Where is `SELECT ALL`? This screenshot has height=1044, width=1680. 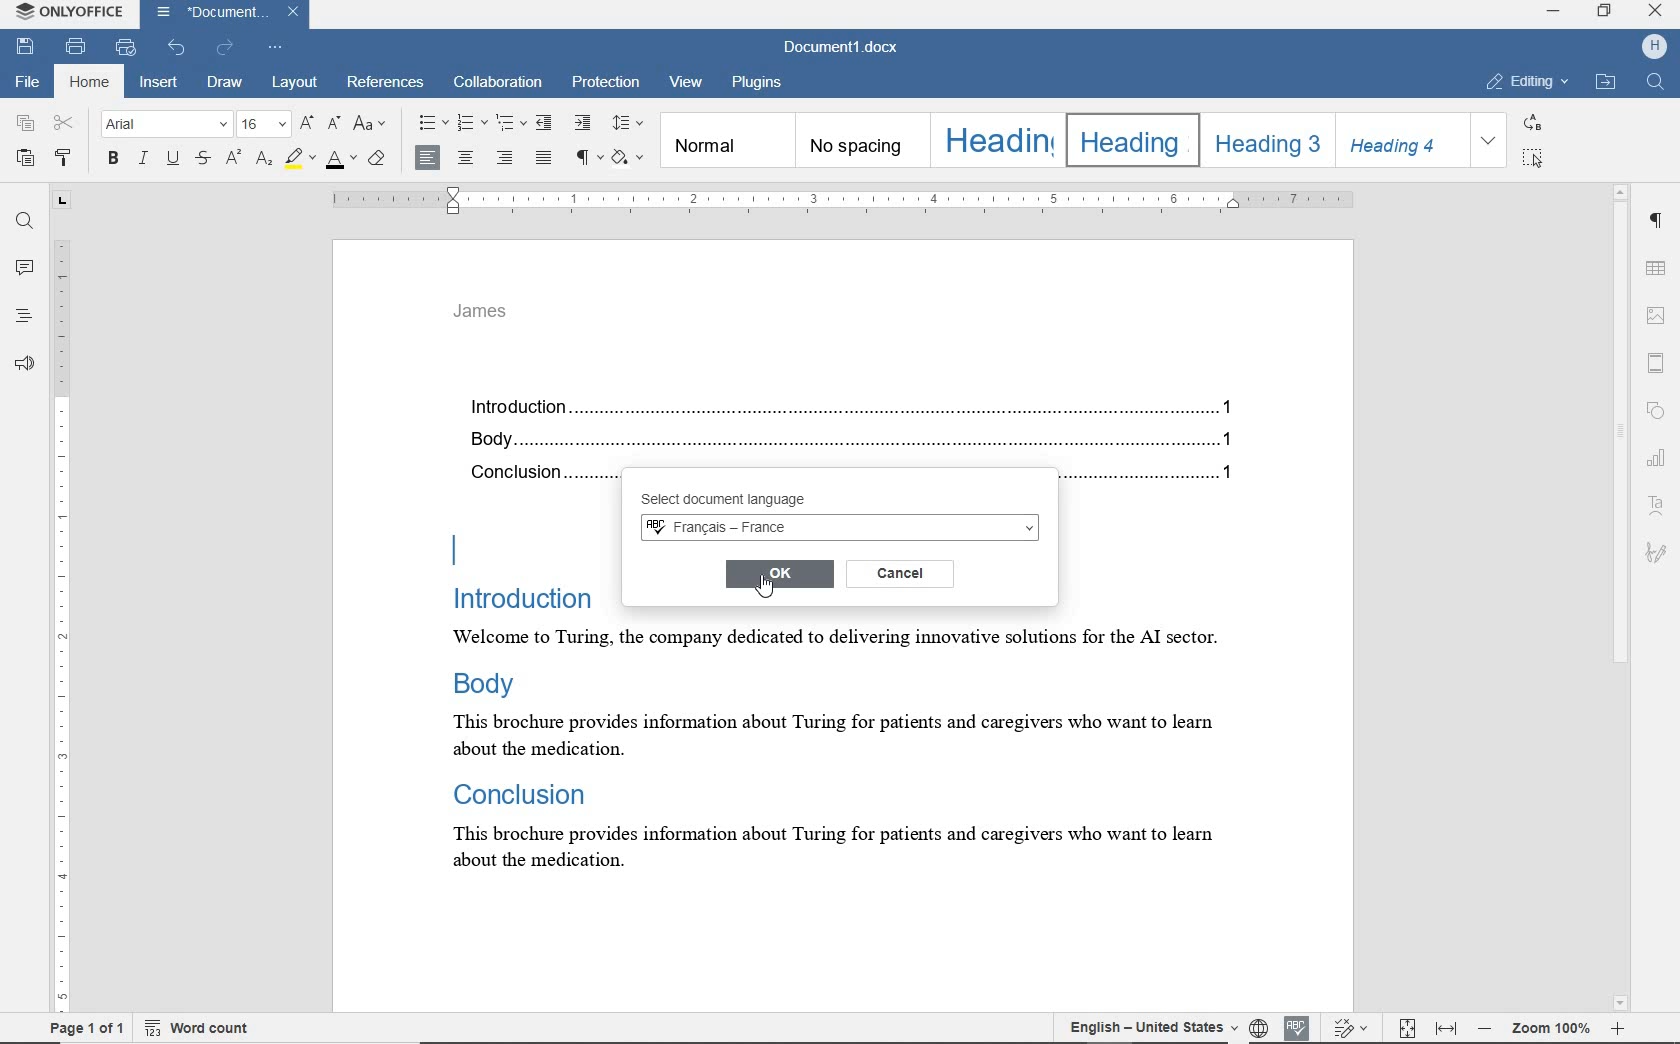 SELECT ALL is located at coordinates (1535, 158).